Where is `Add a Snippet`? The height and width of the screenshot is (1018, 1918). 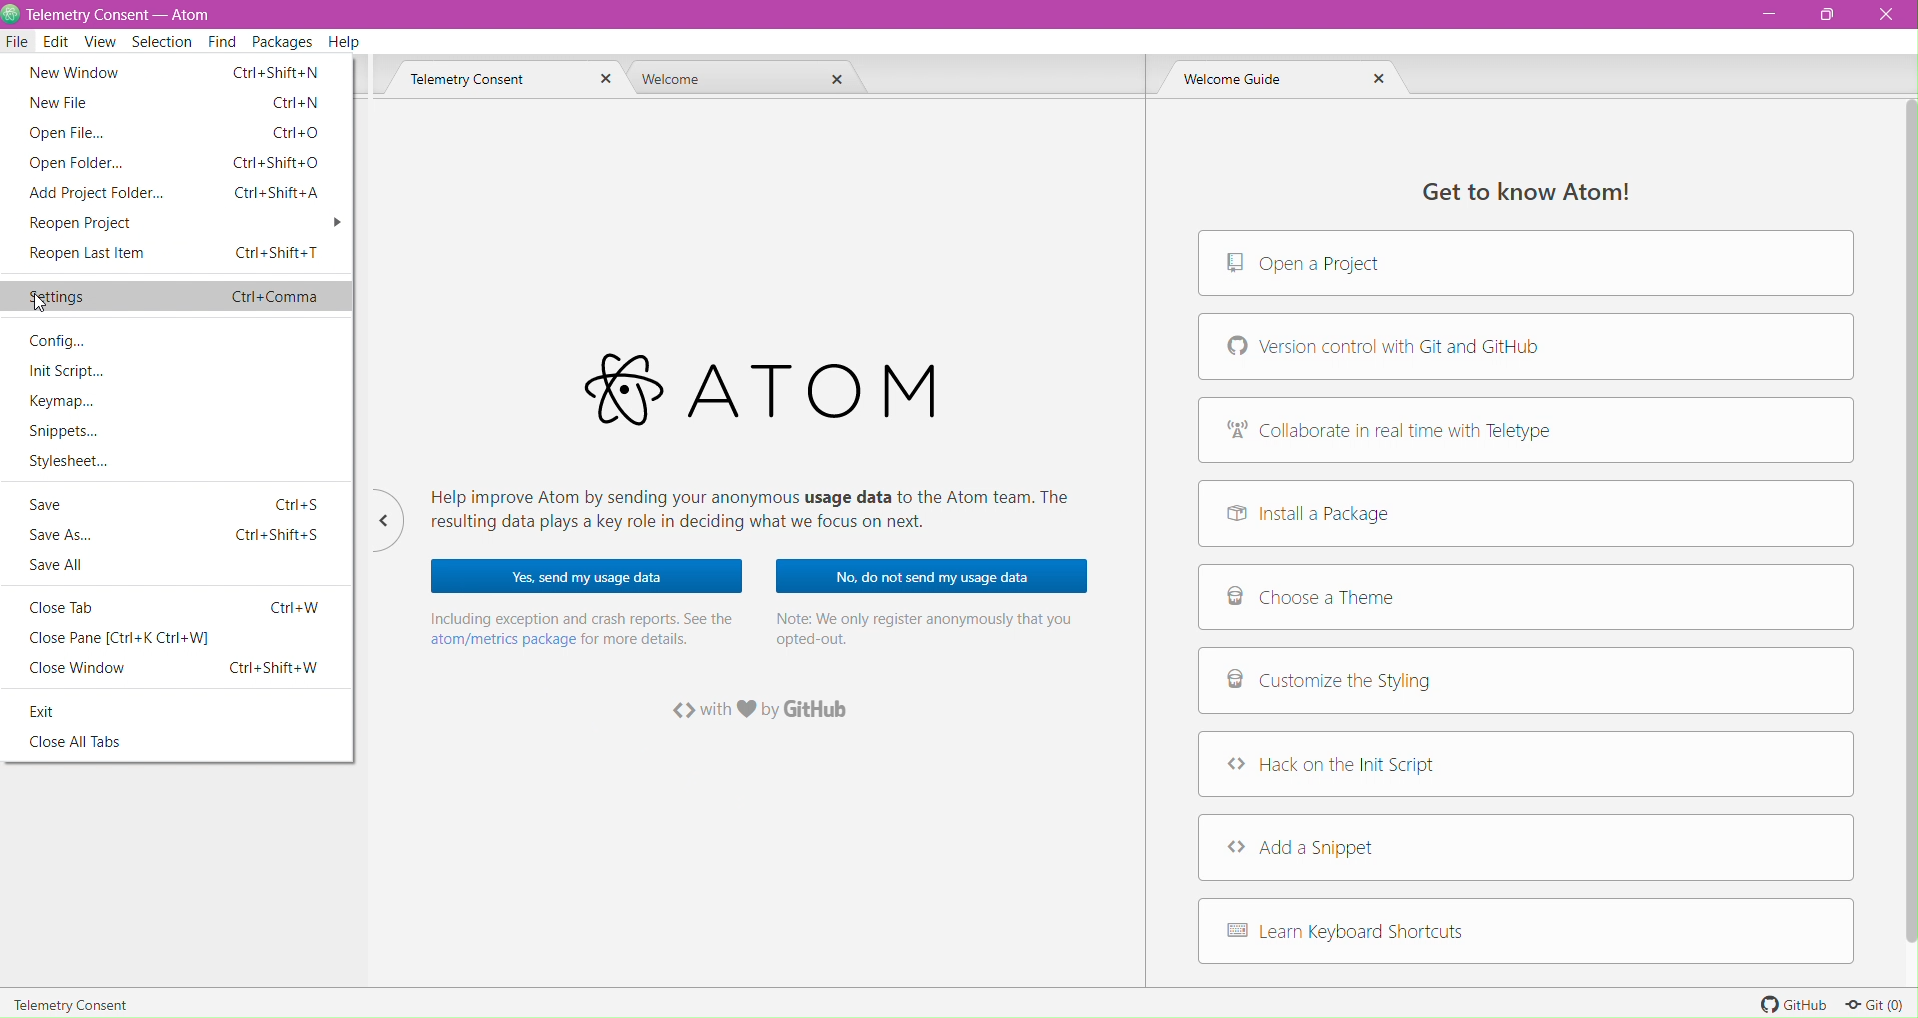
Add a Snippet is located at coordinates (1527, 846).